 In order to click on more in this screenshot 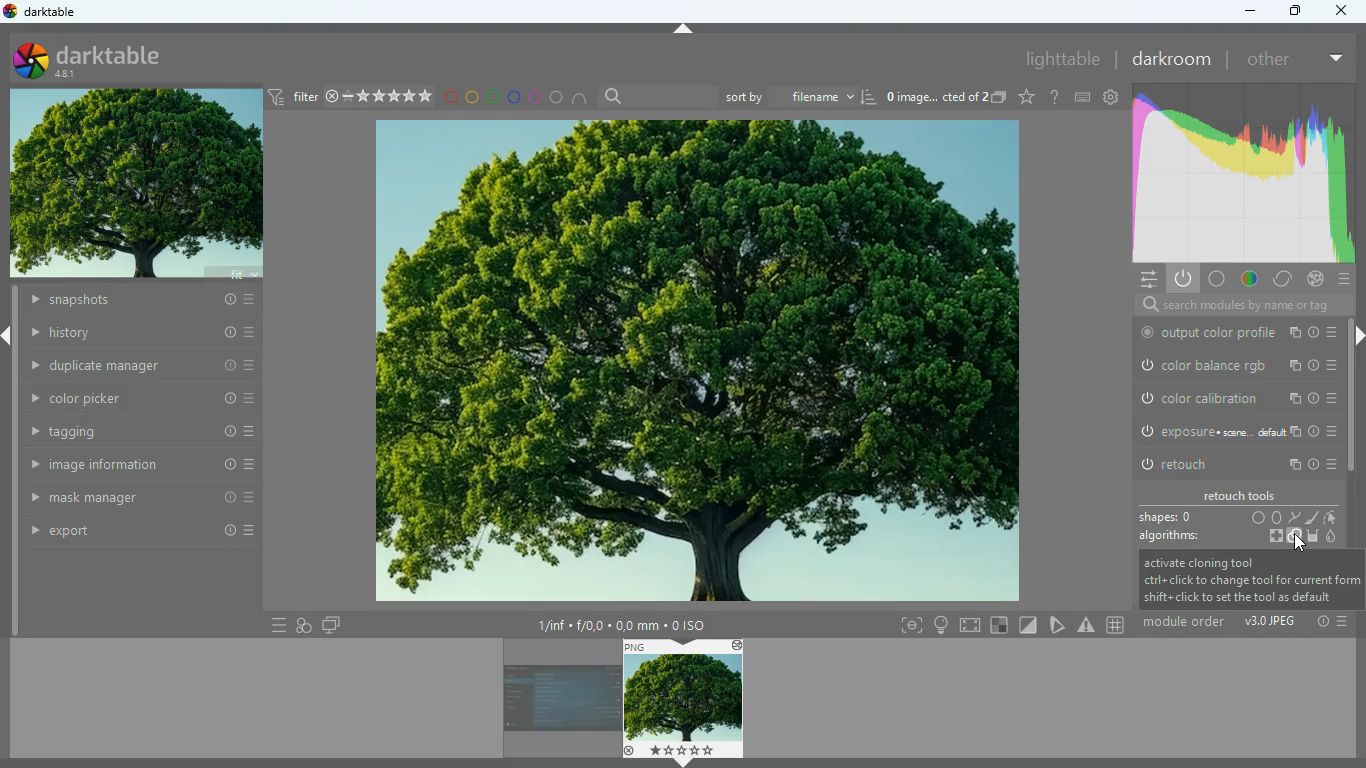, I will do `click(1334, 60)`.